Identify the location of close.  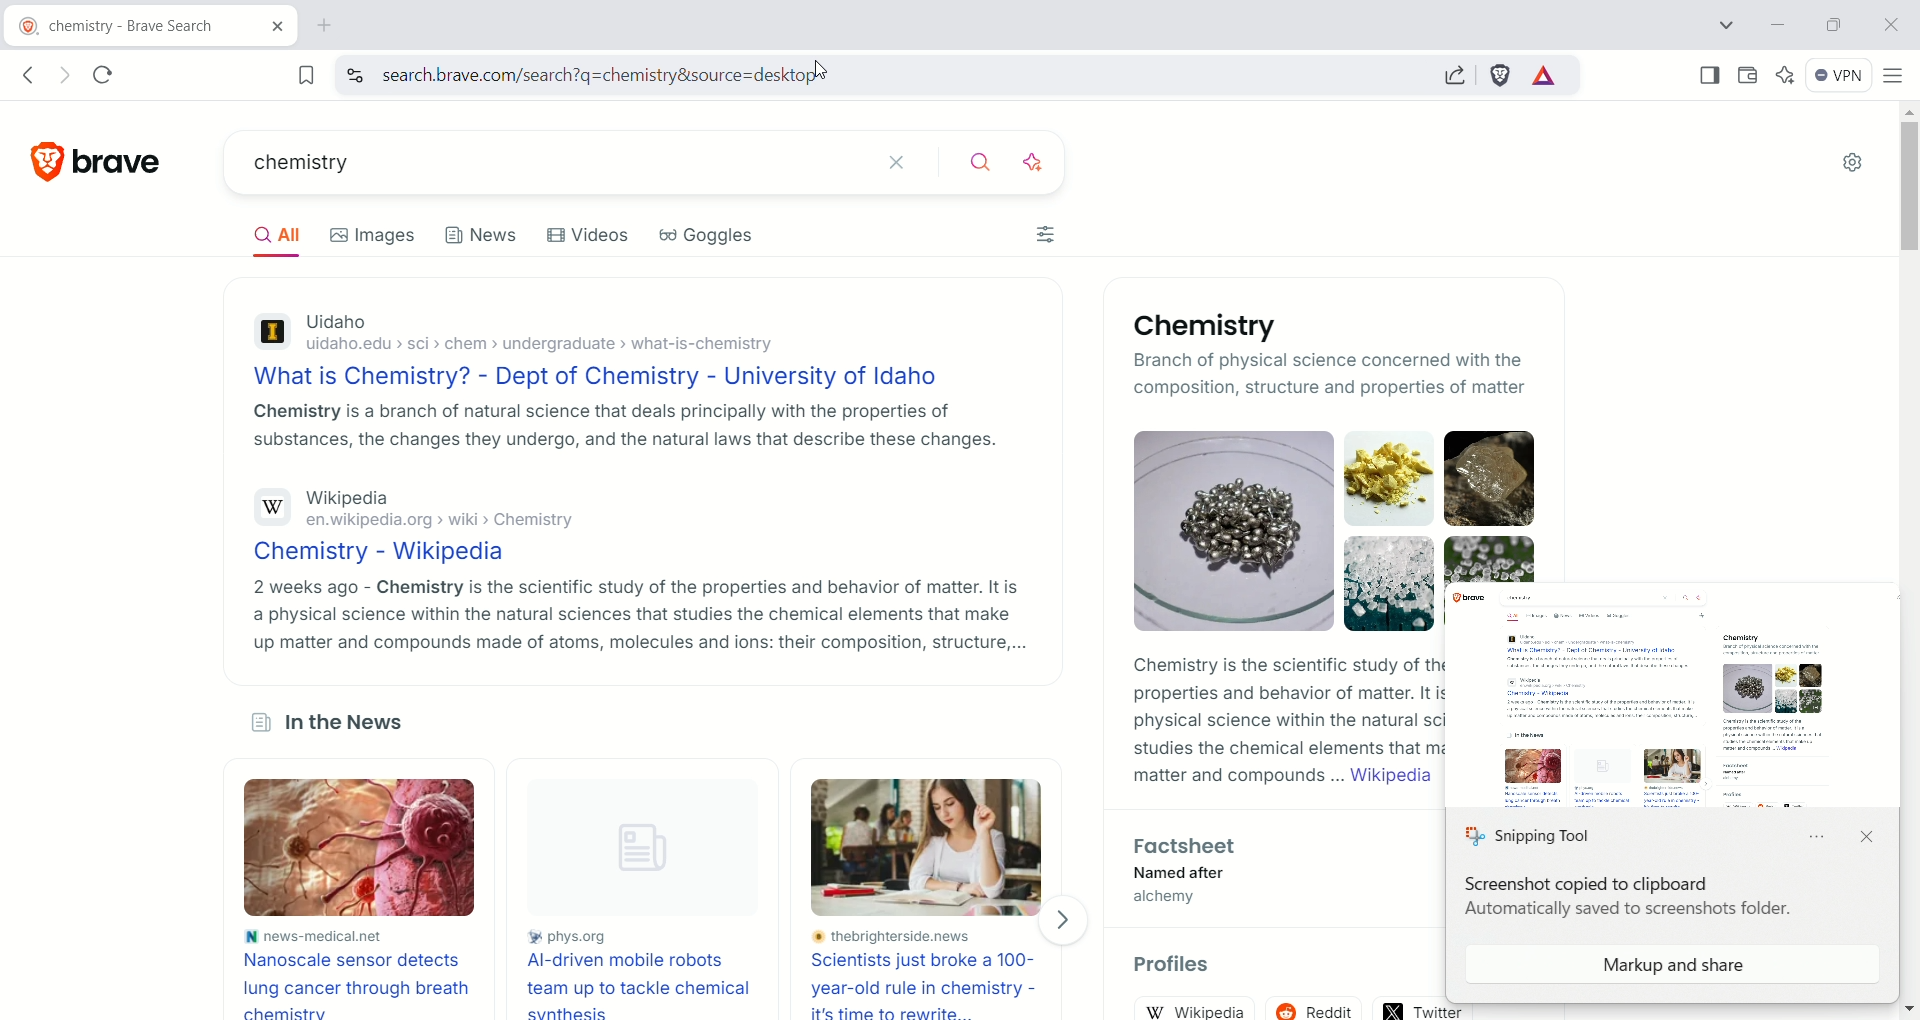
(268, 30).